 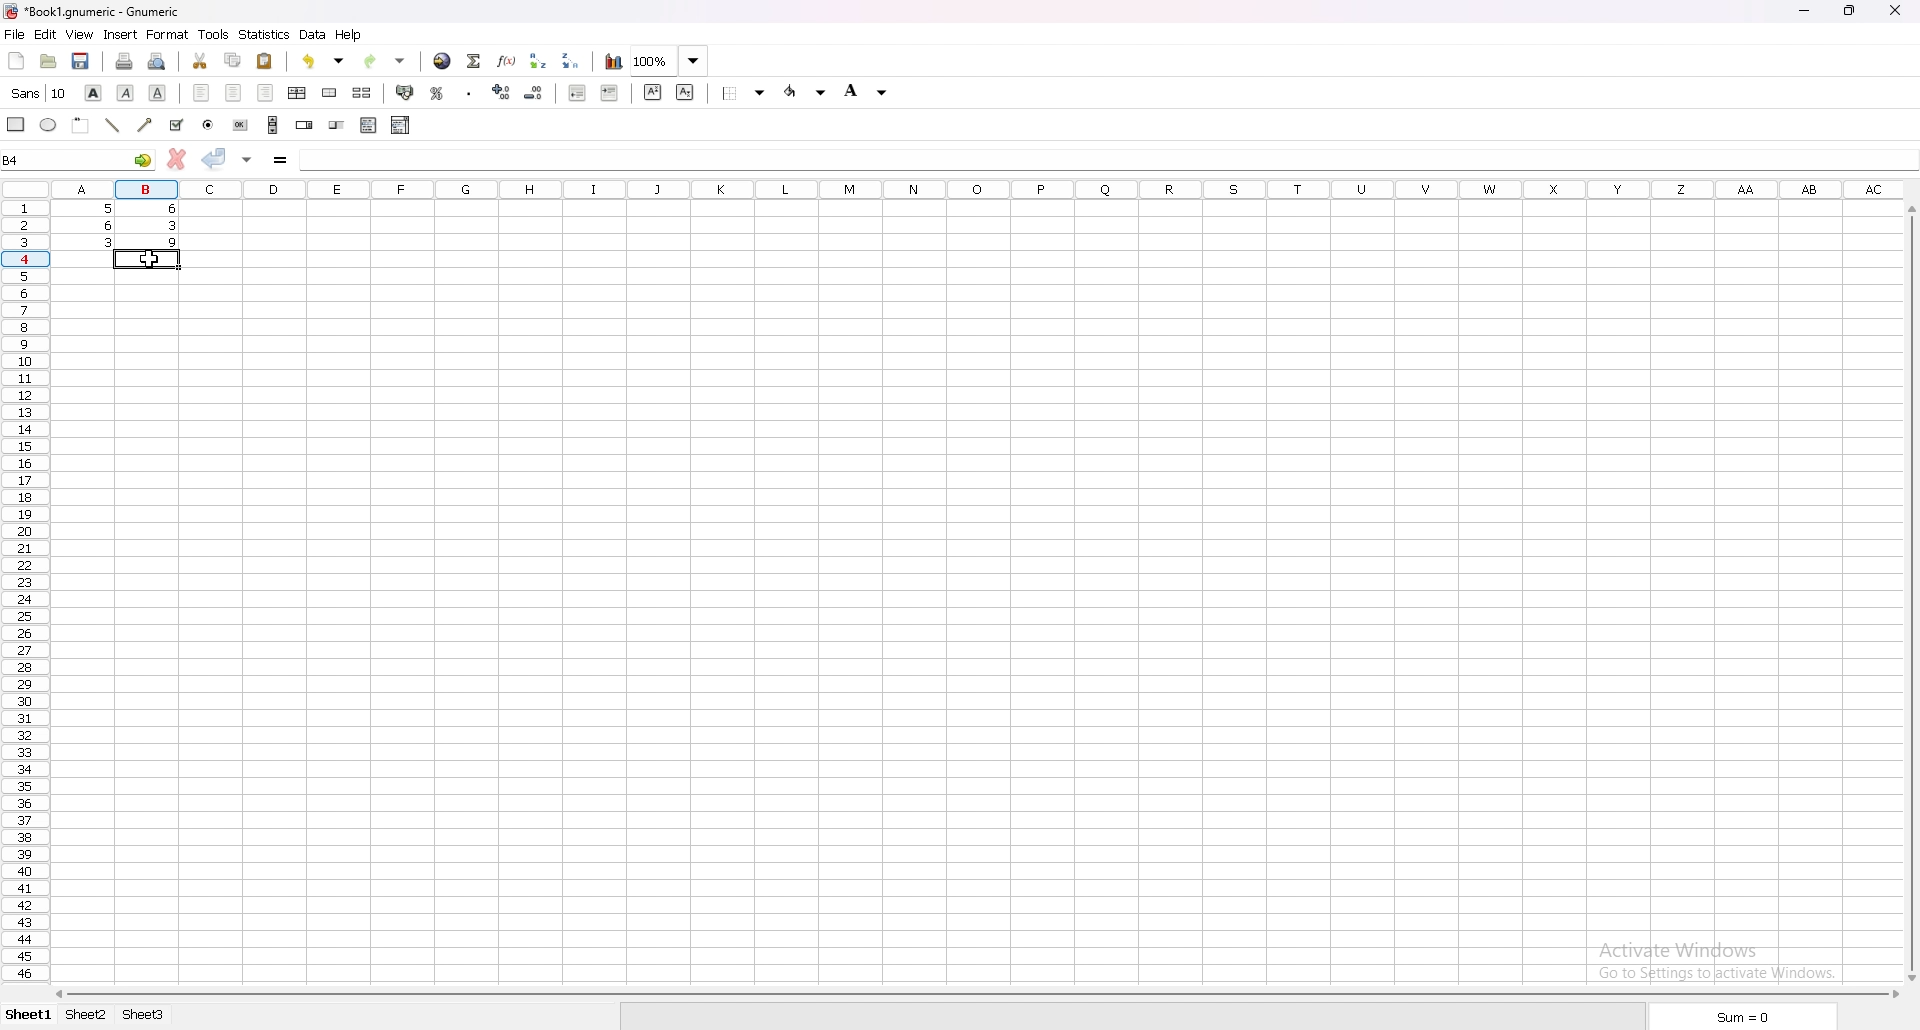 What do you see at coordinates (99, 12) in the screenshot?
I see `file name` at bounding box center [99, 12].